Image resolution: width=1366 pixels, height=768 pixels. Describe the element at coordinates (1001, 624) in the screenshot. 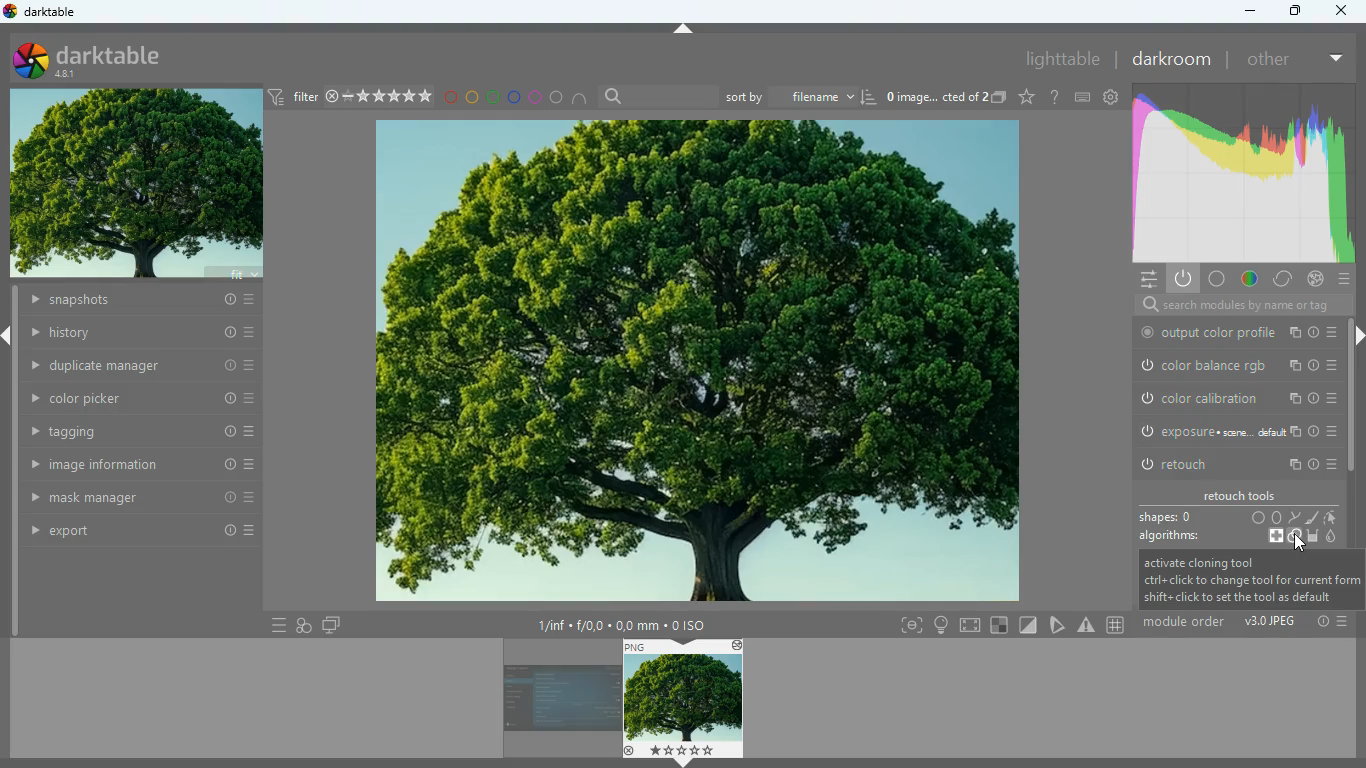

I see `square` at that location.